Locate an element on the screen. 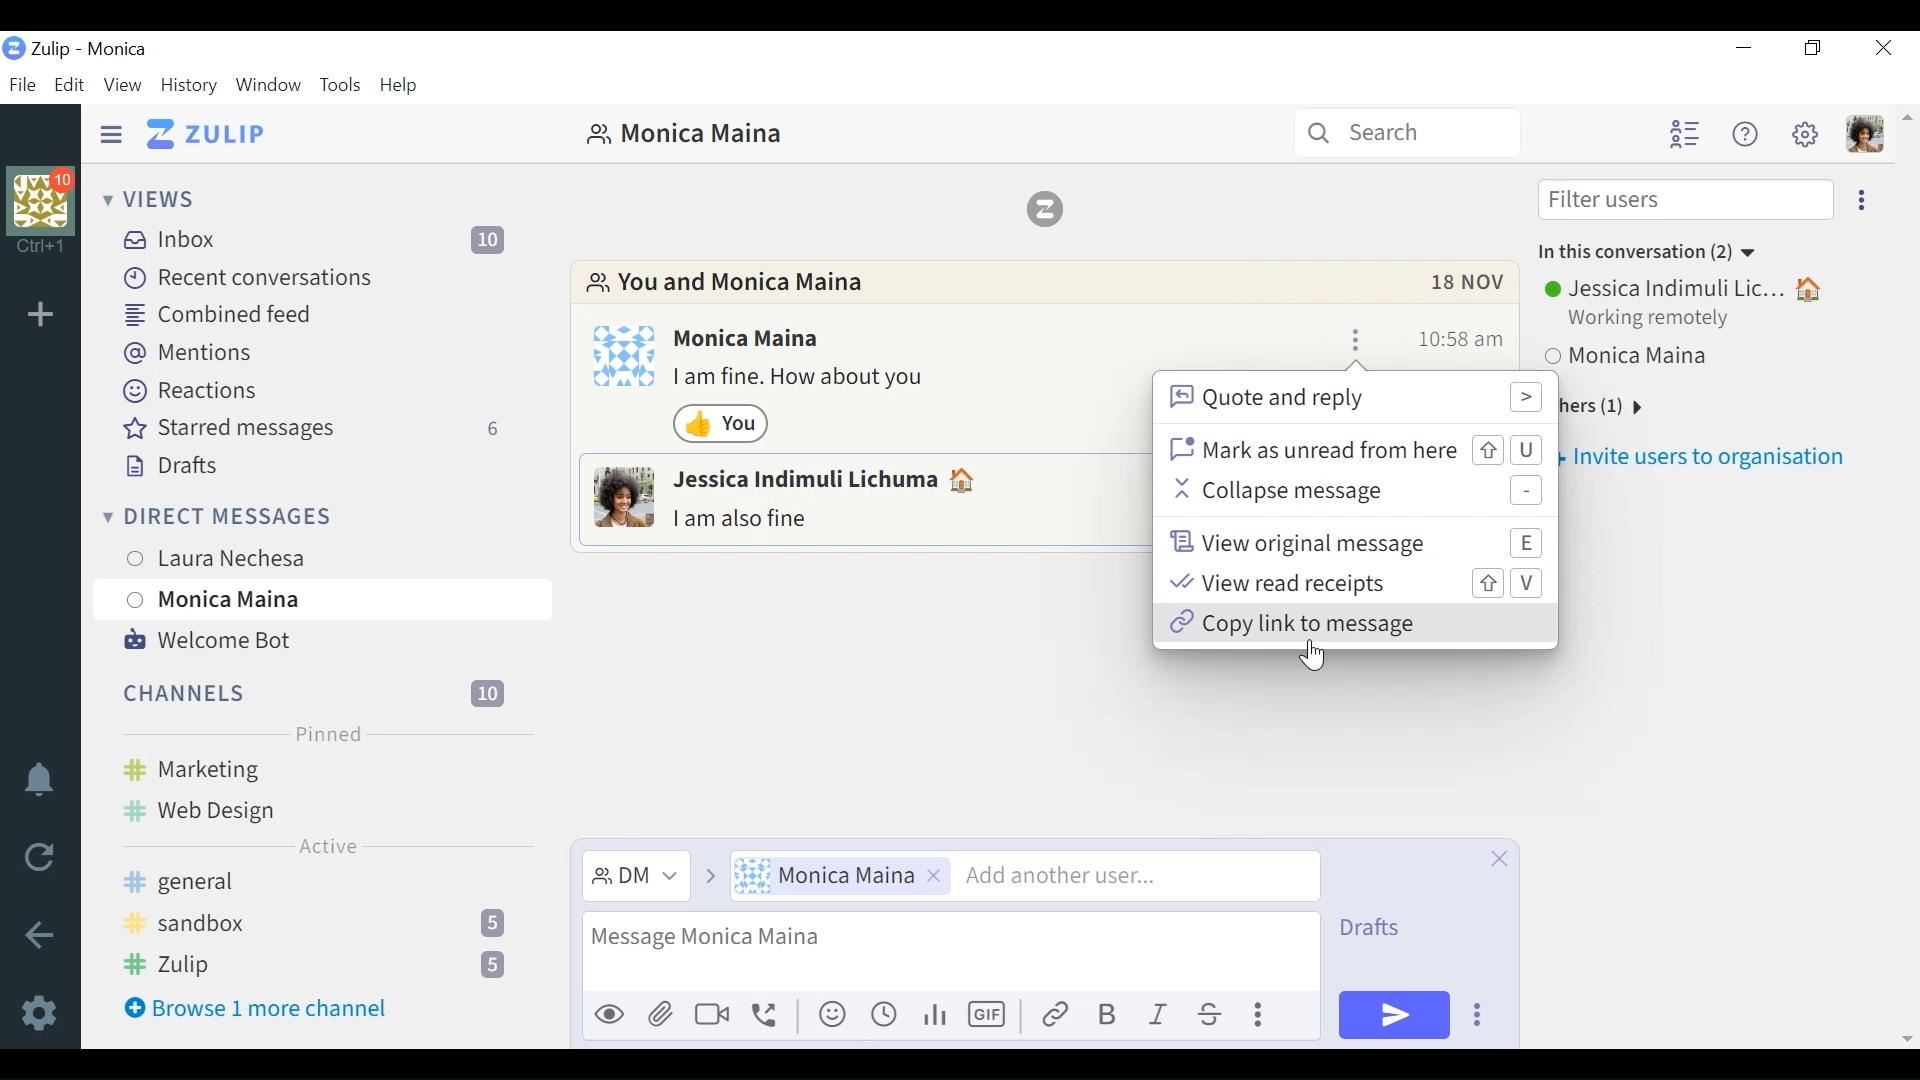 Image resolution: width=1920 pixels, height=1080 pixels. close is located at coordinates (1495, 860).